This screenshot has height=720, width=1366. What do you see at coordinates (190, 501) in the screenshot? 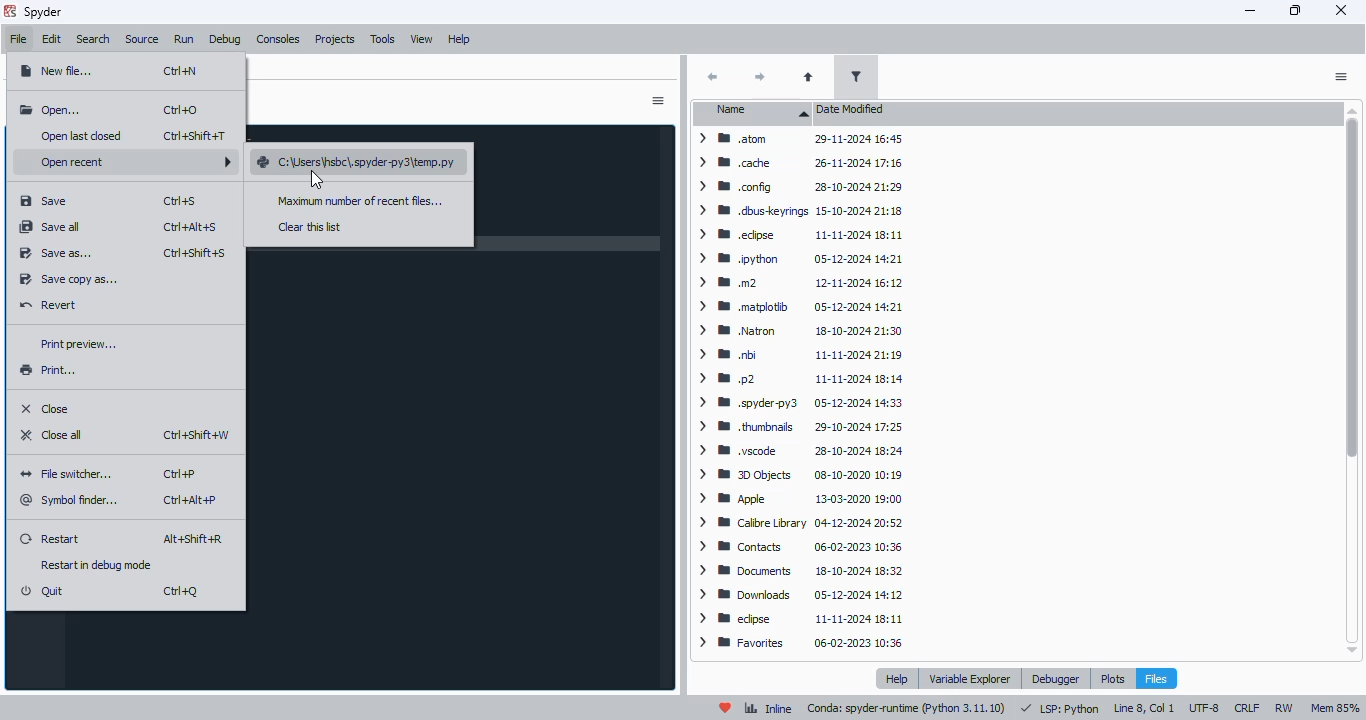
I see `shortcut for symbol finder` at bounding box center [190, 501].